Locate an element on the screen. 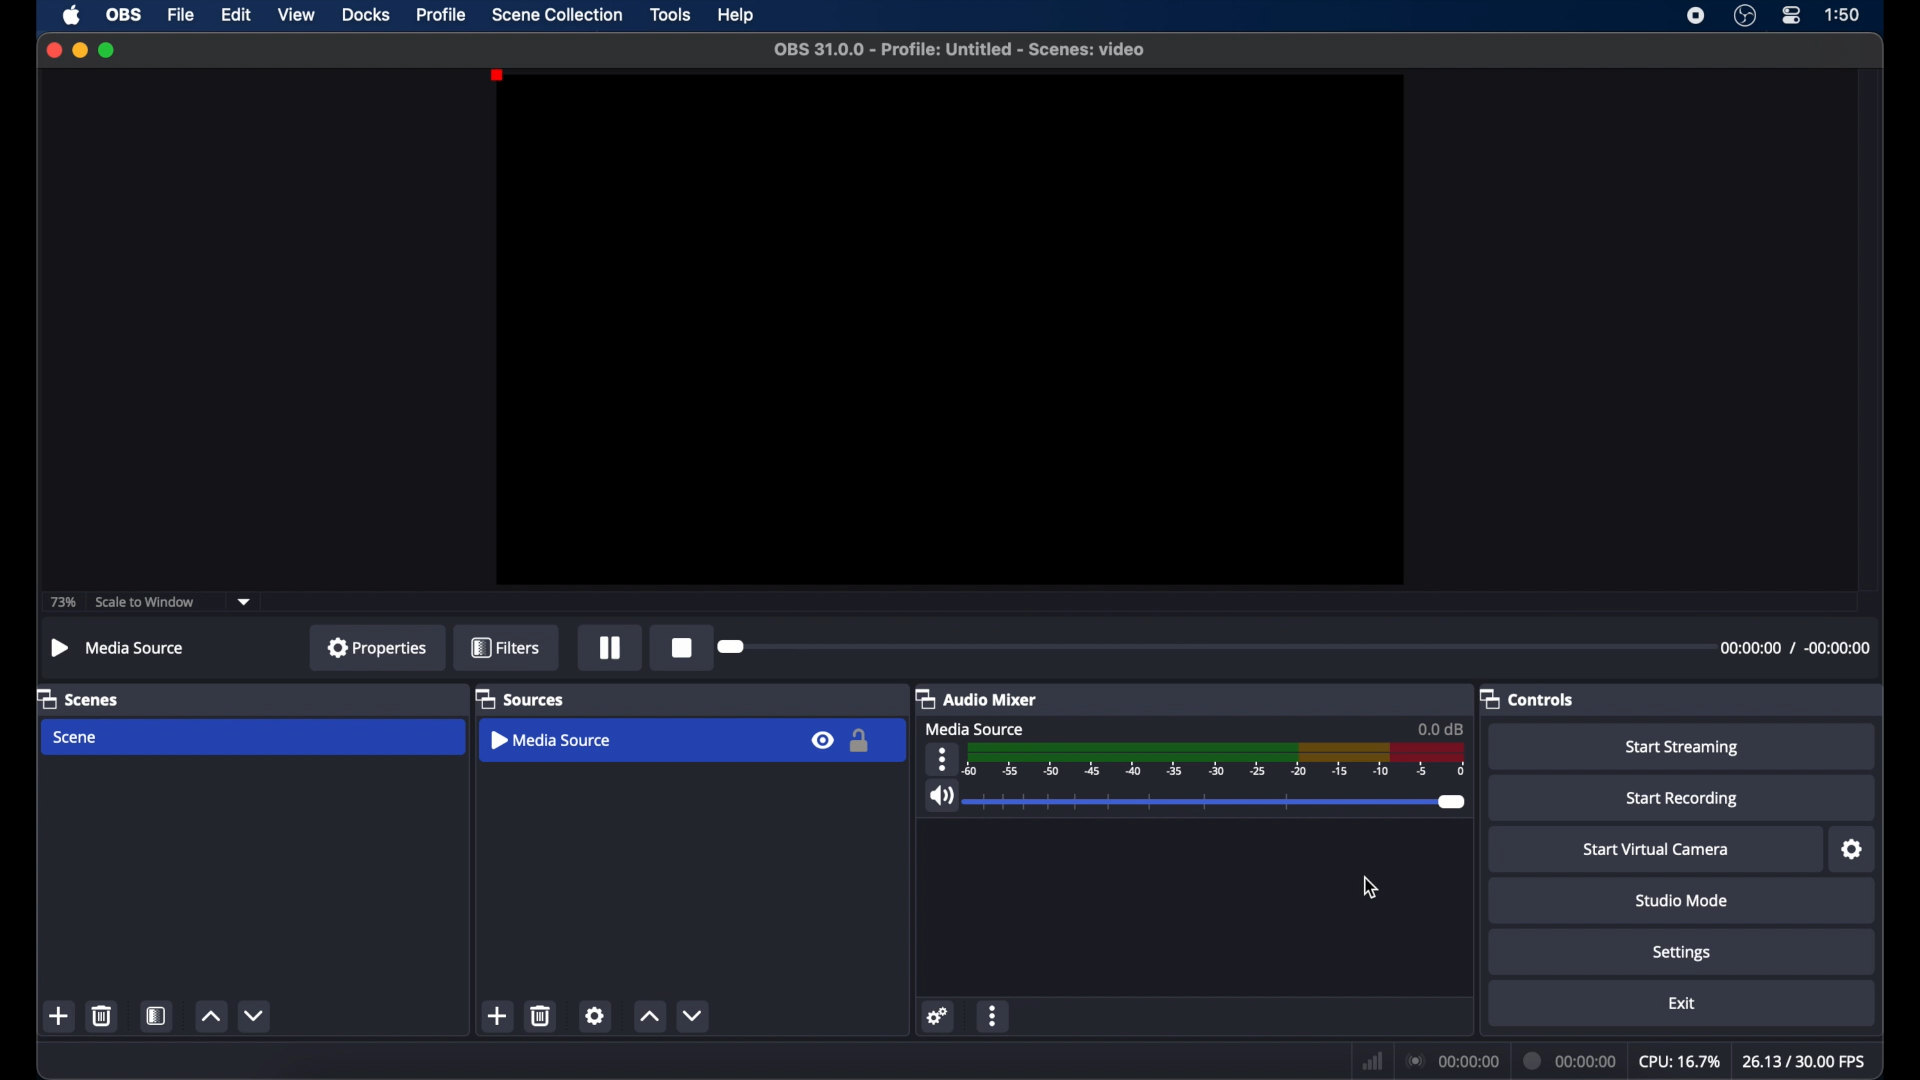 The height and width of the screenshot is (1080, 1920).  is located at coordinates (1680, 1060).